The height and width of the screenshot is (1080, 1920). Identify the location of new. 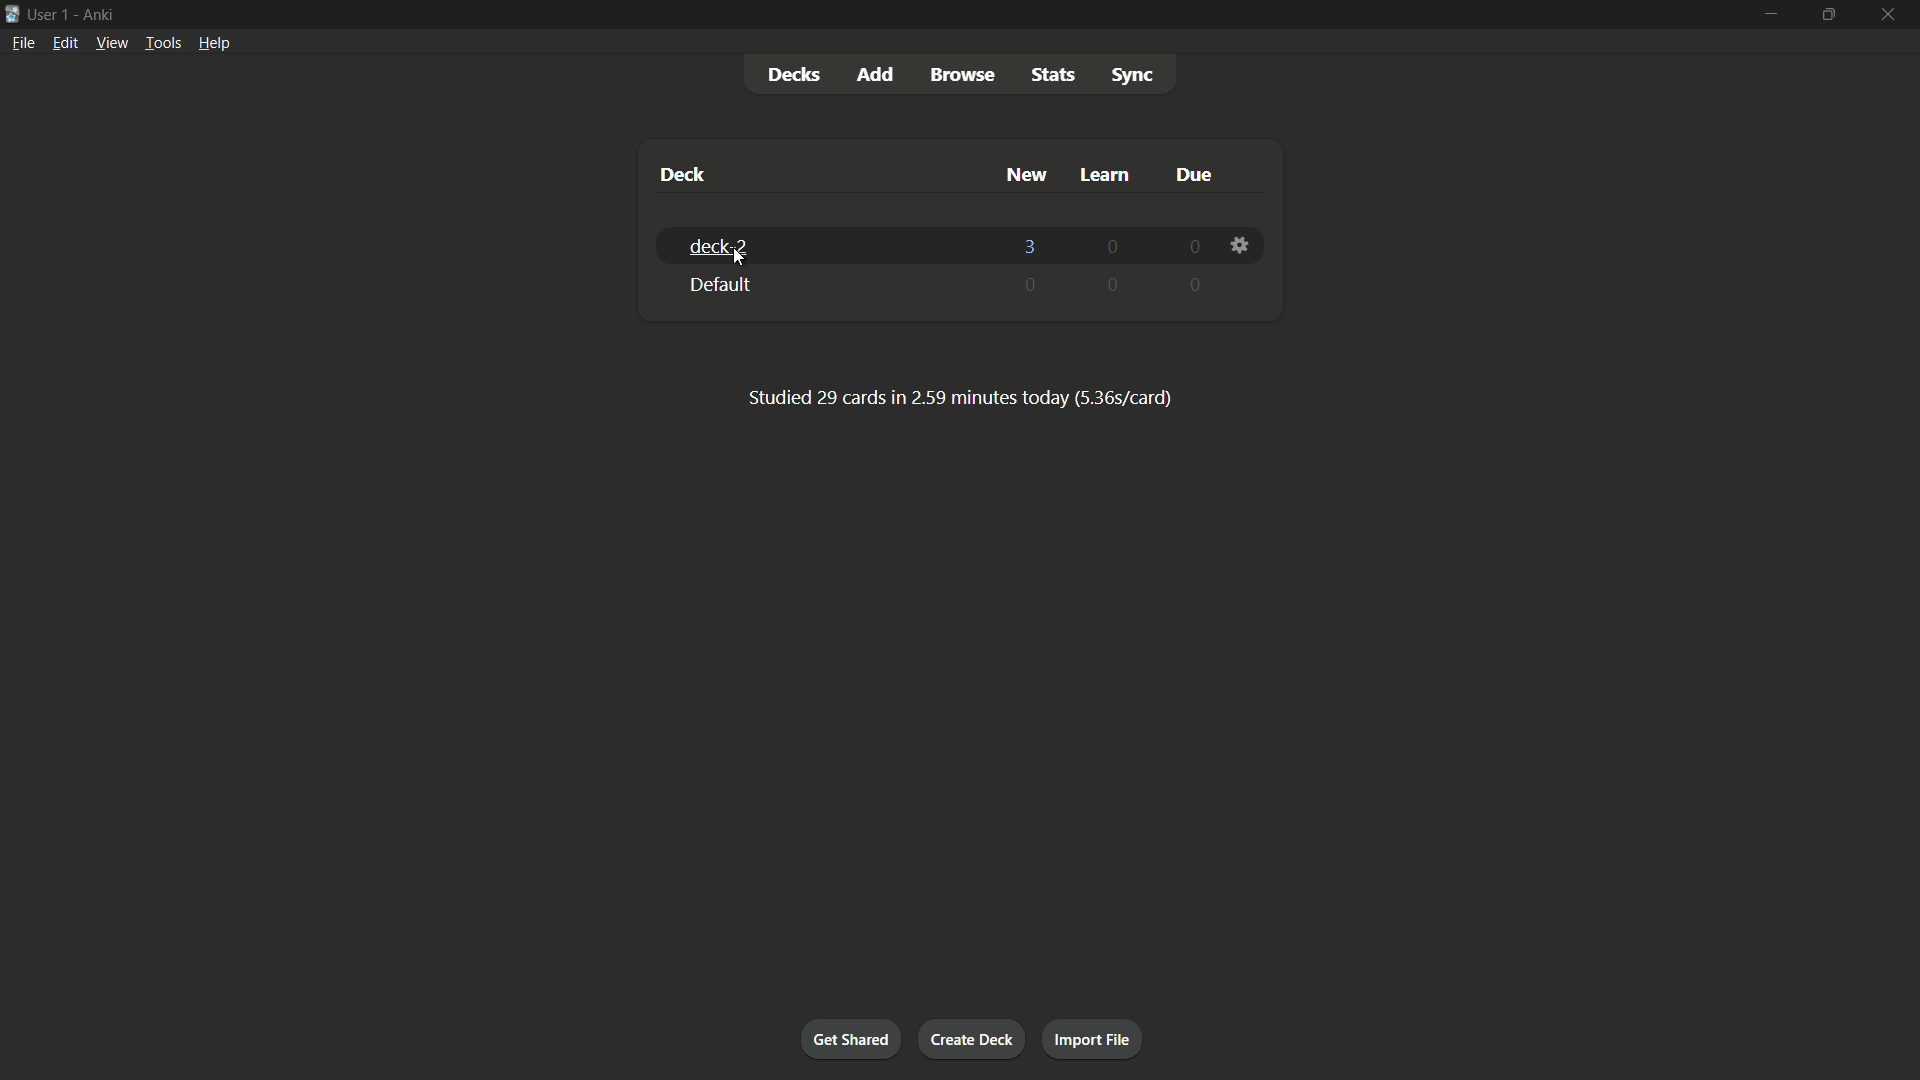
(1025, 175).